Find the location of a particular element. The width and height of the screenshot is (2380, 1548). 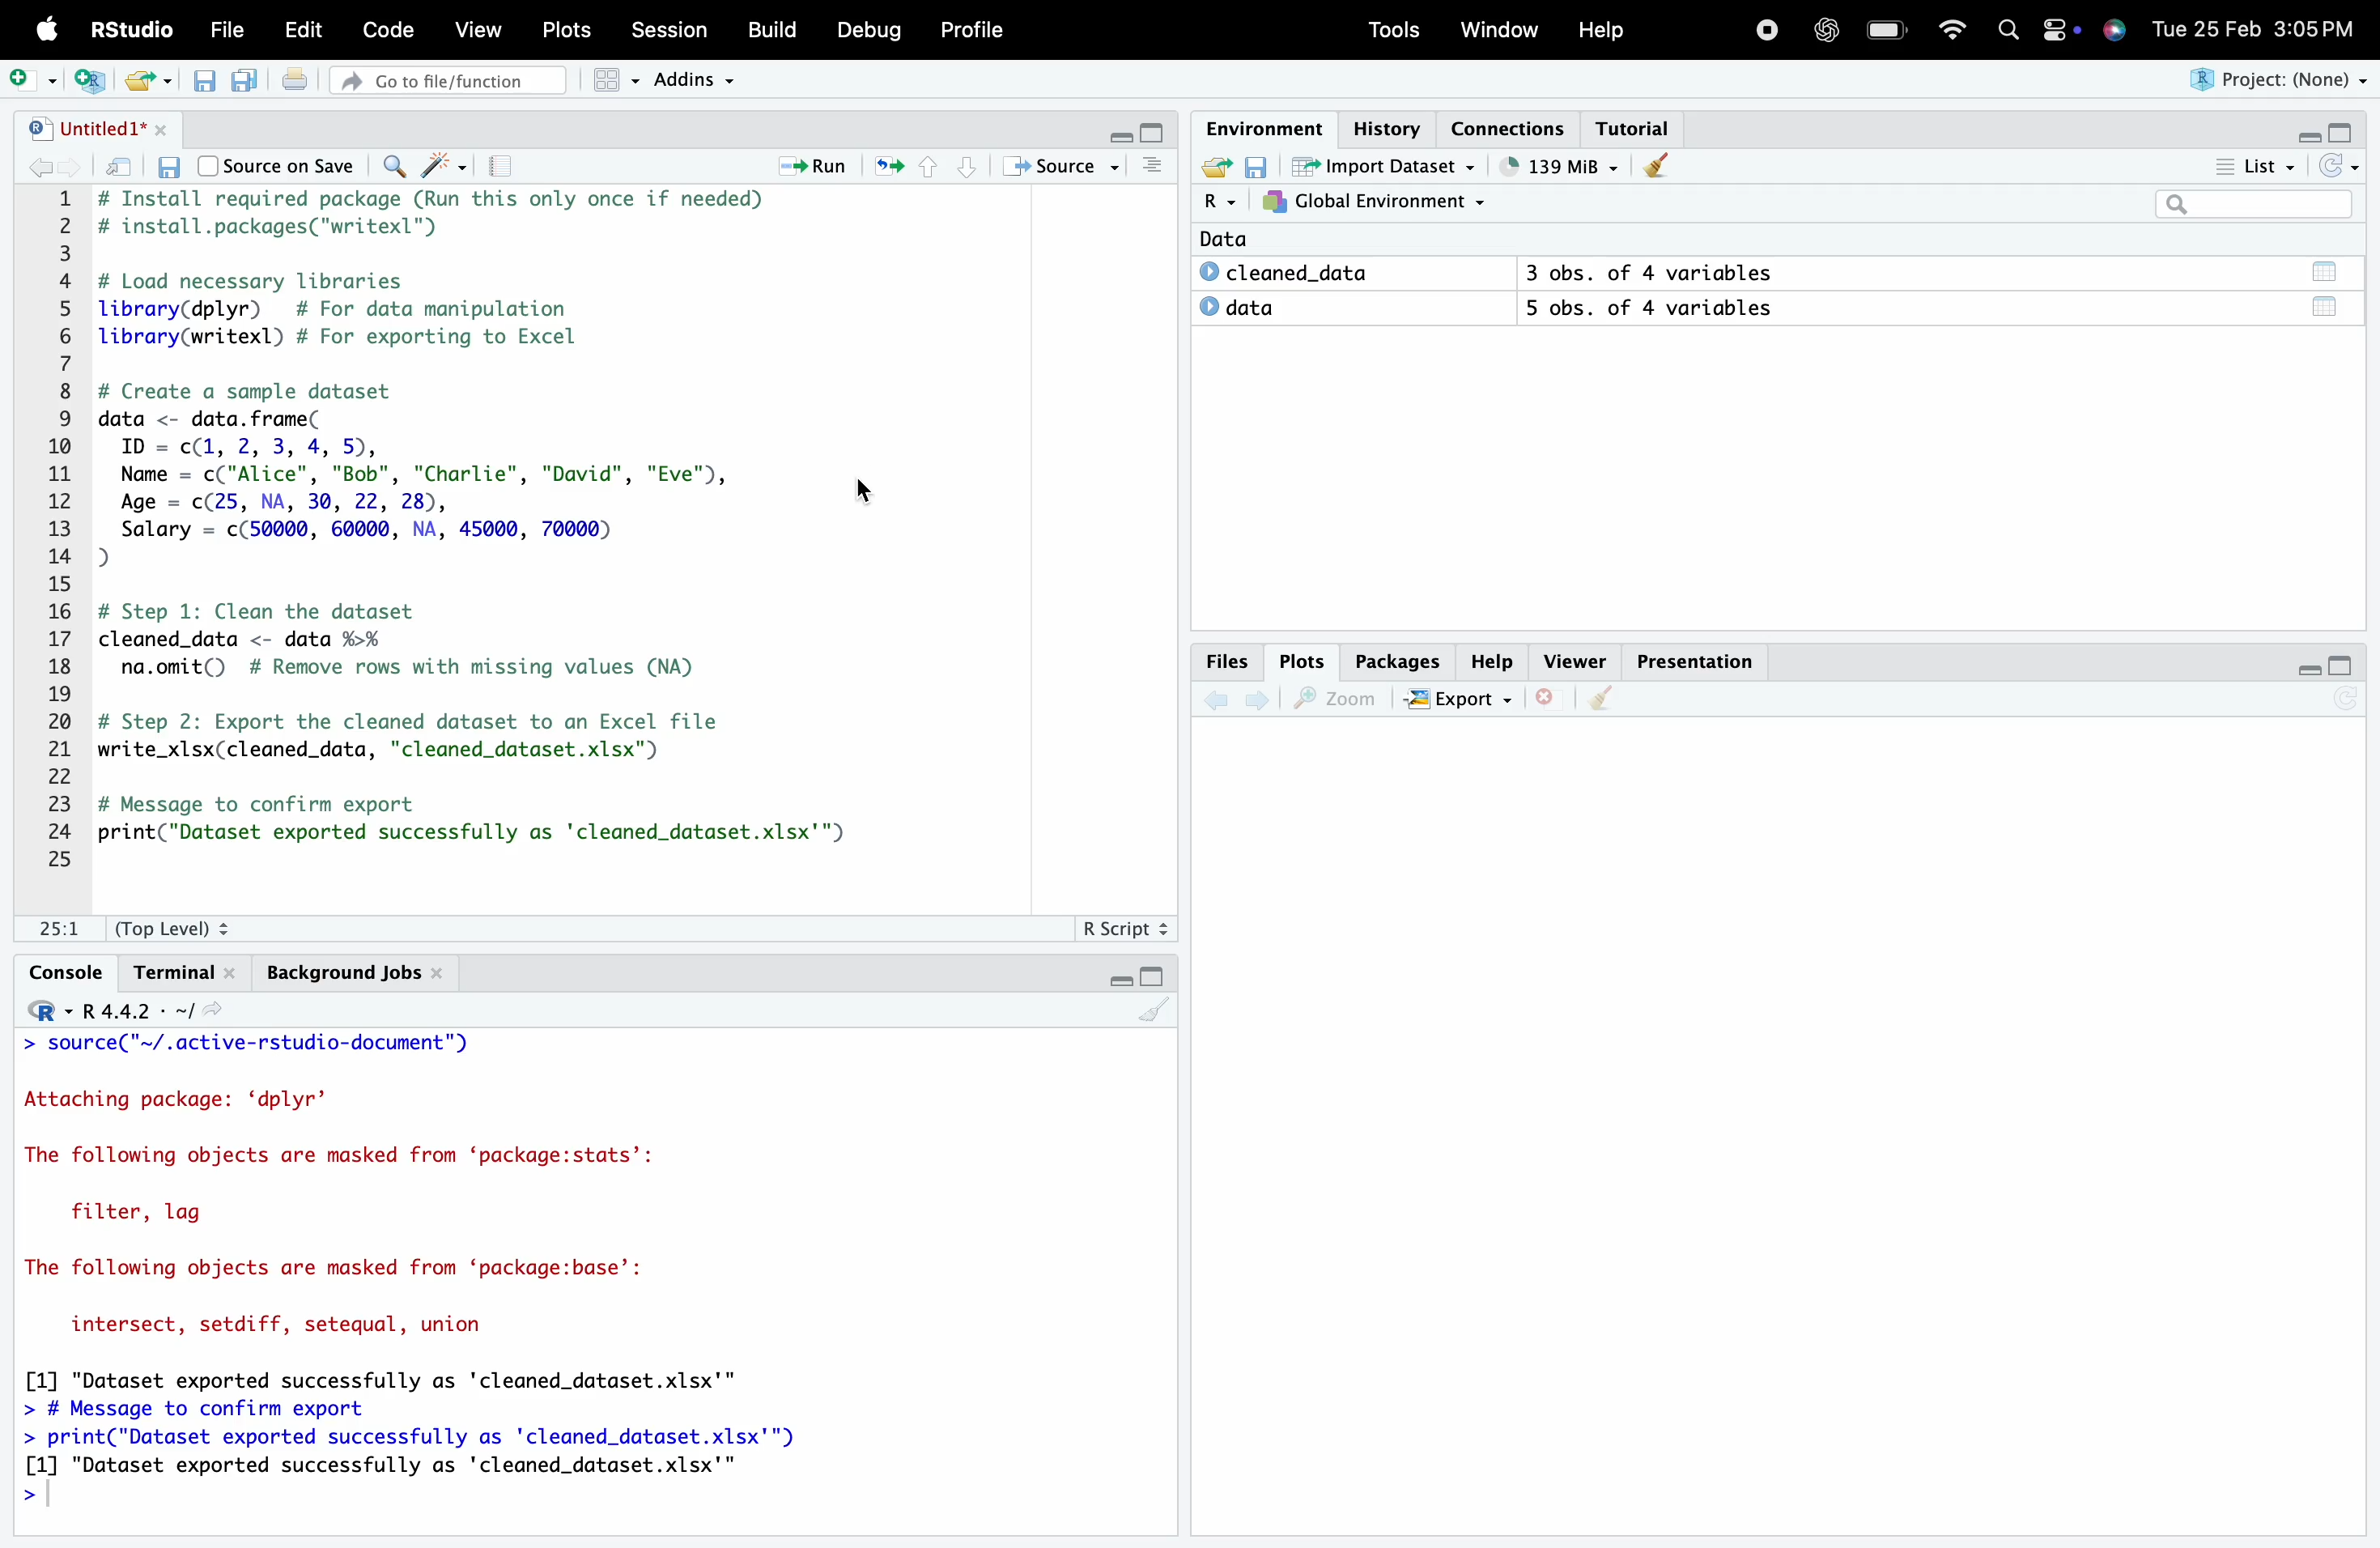

R is located at coordinates (1223, 203).